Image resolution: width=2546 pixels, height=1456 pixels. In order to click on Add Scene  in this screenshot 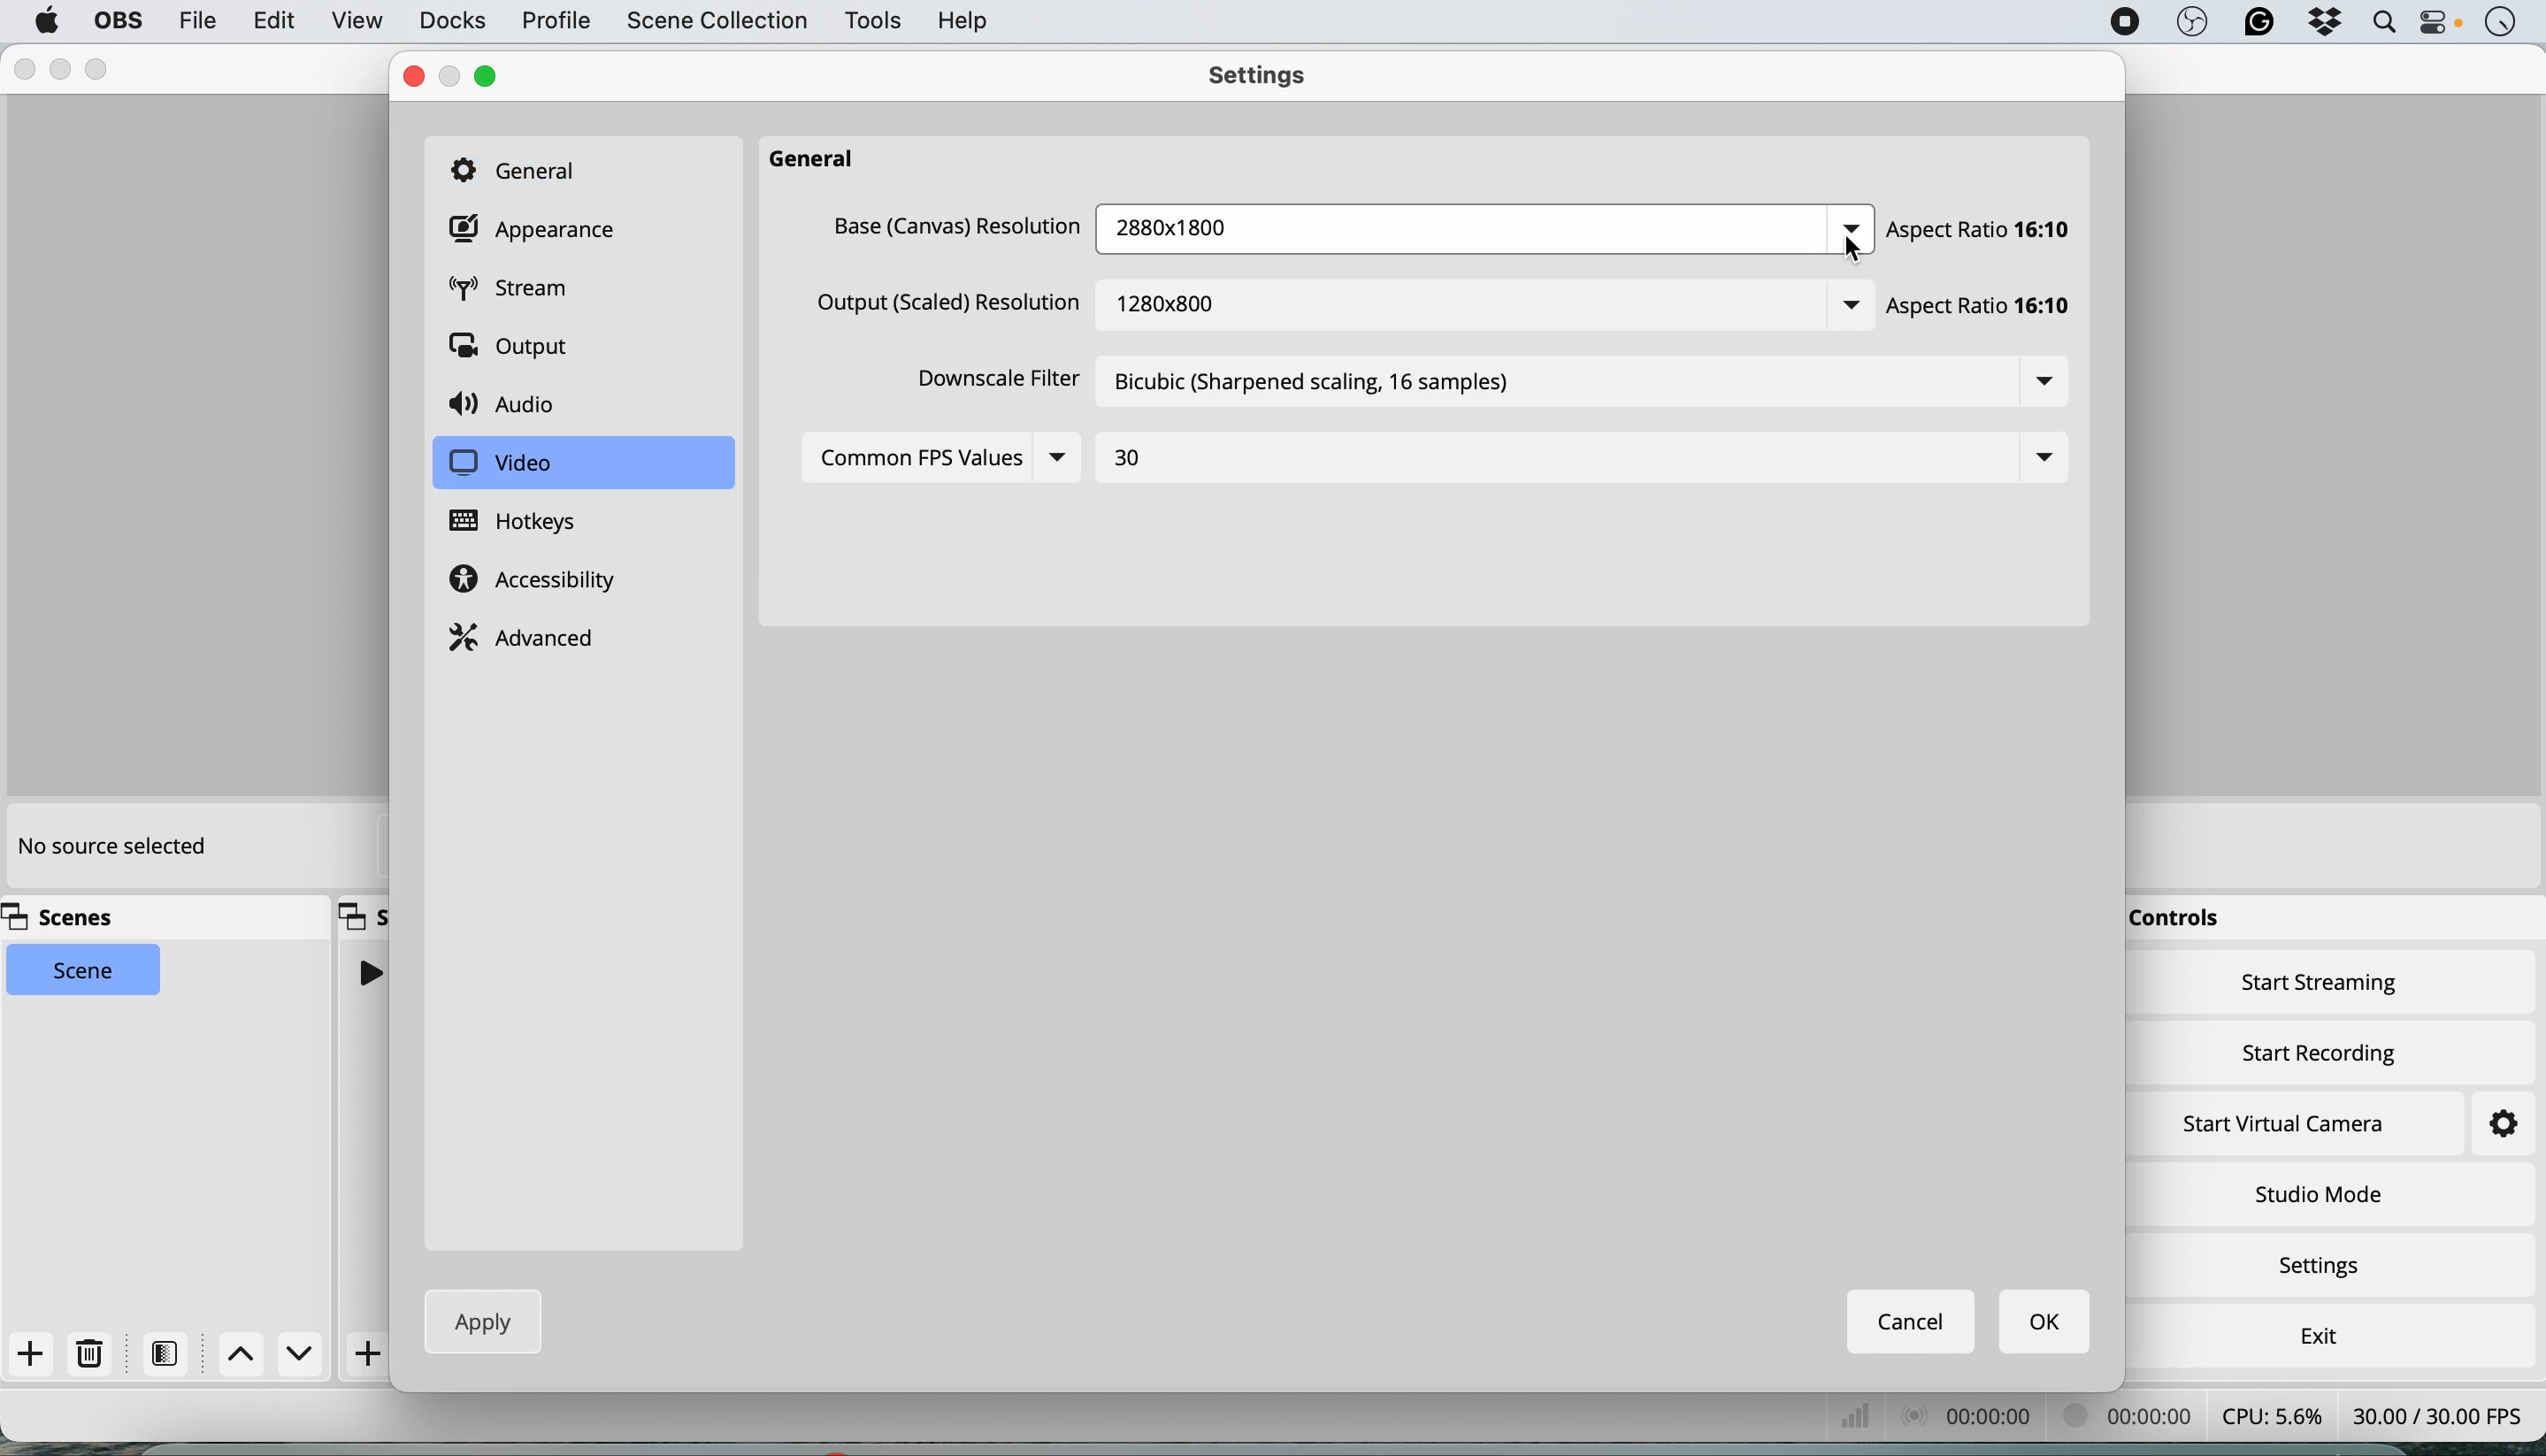, I will do `click(371, 1354)`.